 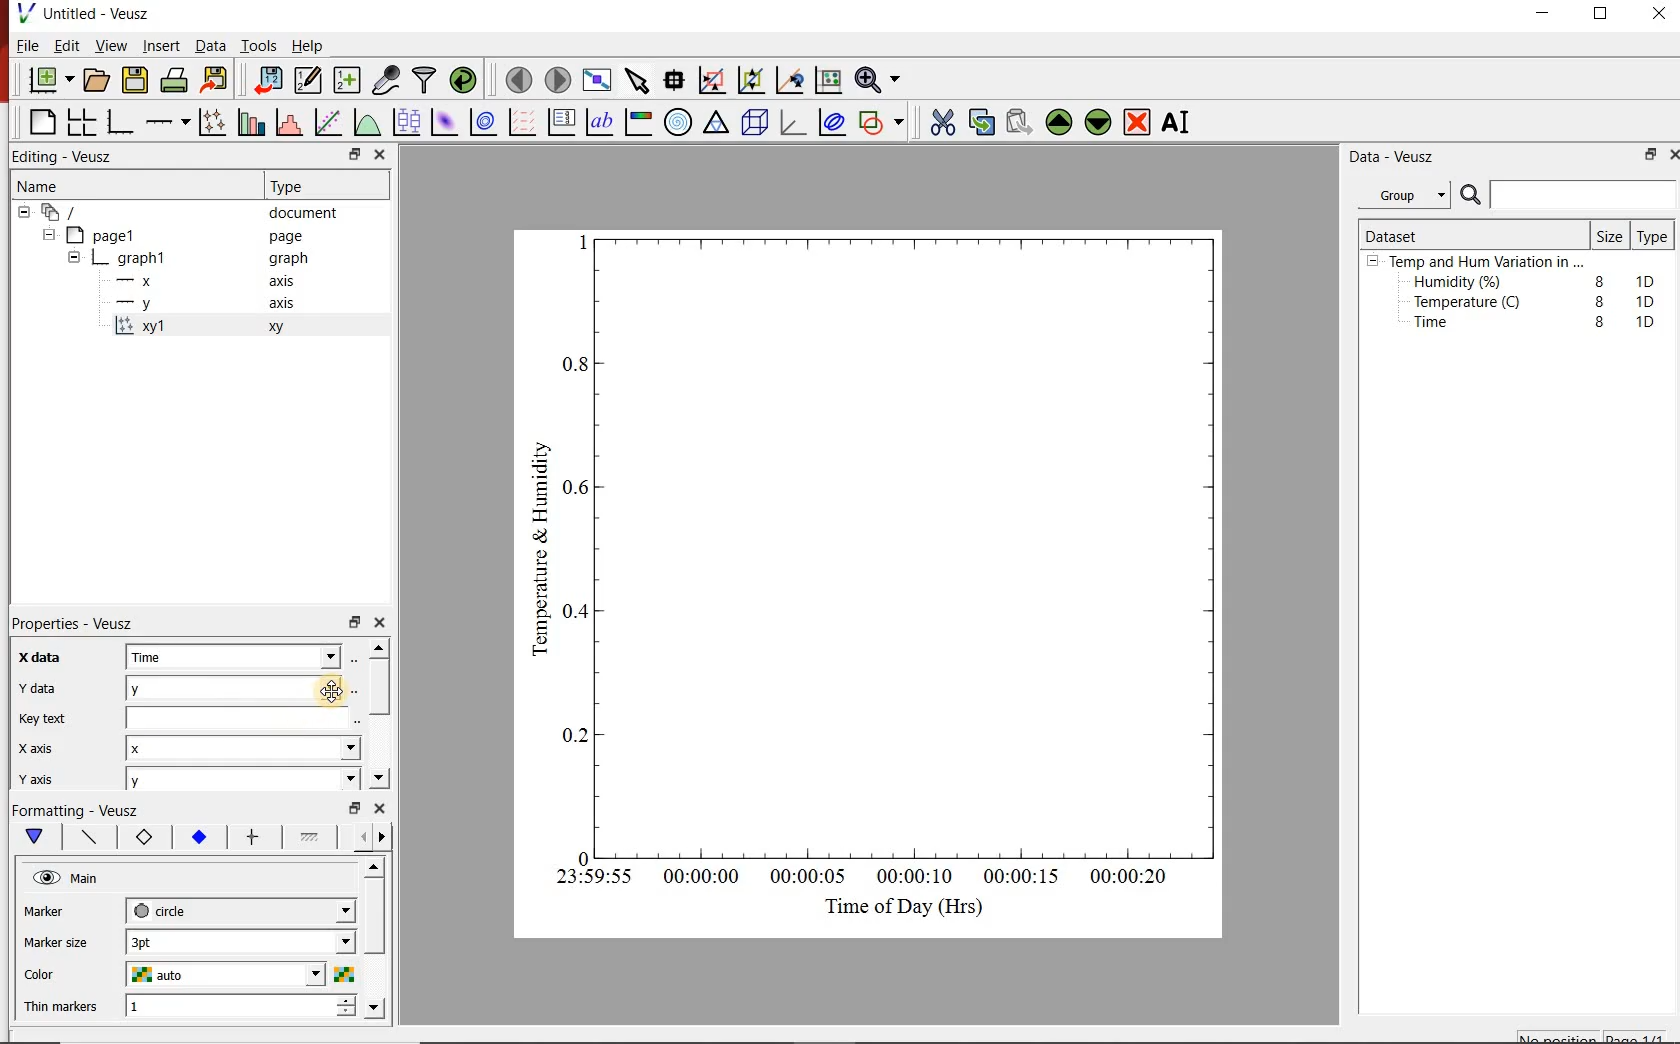 What do you see at coordinates (790, 80) in the screenshot?
I see `click to recenter graph axes` at bounding box center [790, 80].